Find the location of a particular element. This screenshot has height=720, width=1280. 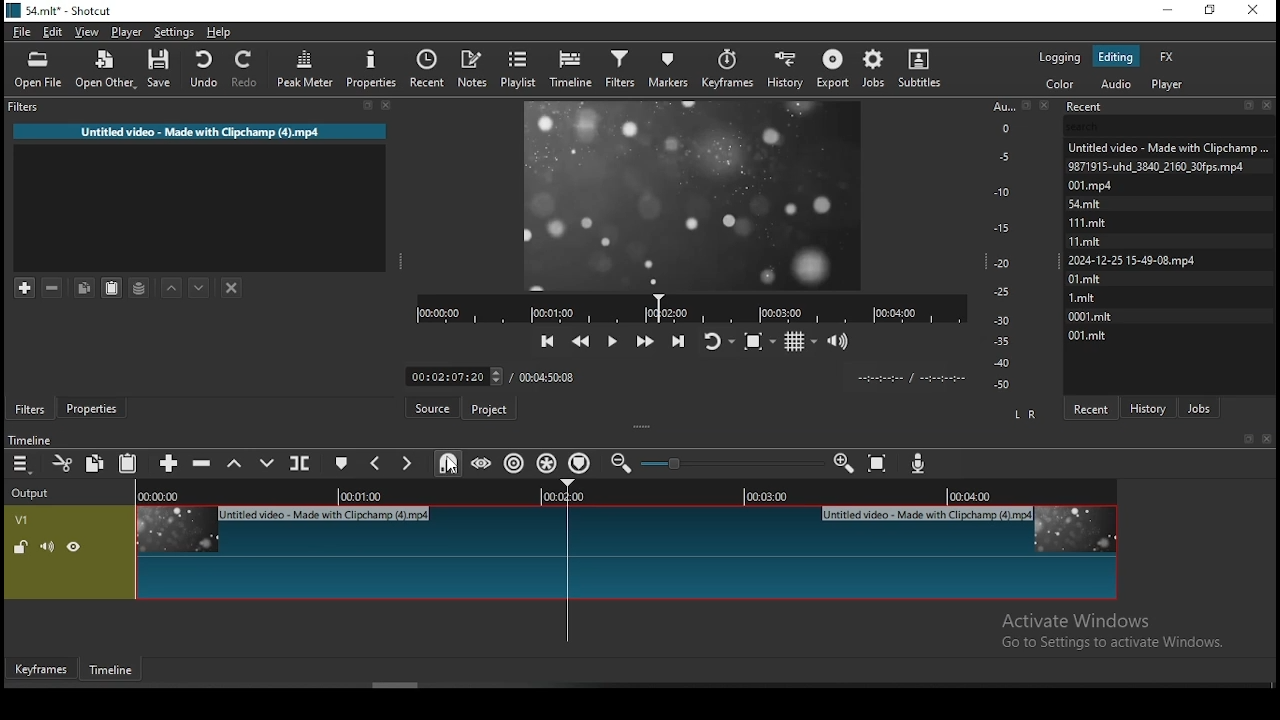

cut is located at coordinates (63, 462).